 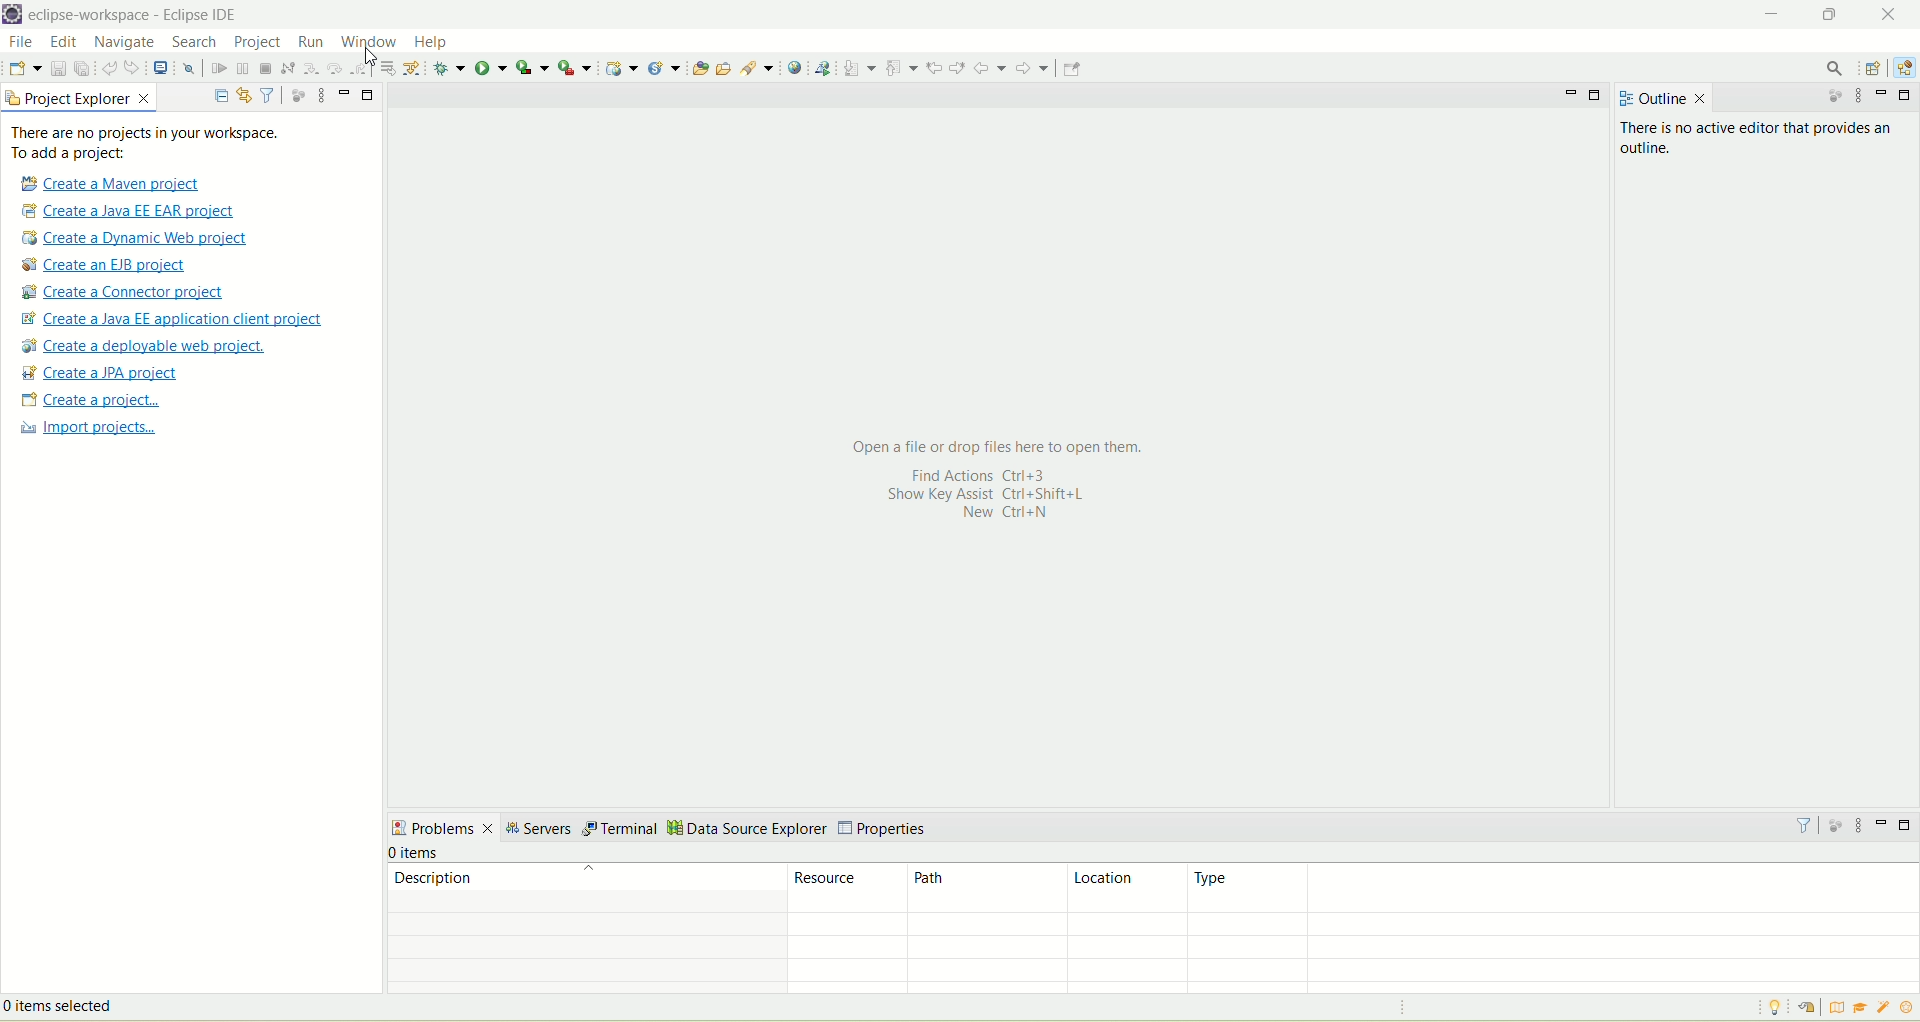 What do you see at coordinates (662, 68) in the screenshot?
I see `create a new java servlet` at bounding box center [662, 68].